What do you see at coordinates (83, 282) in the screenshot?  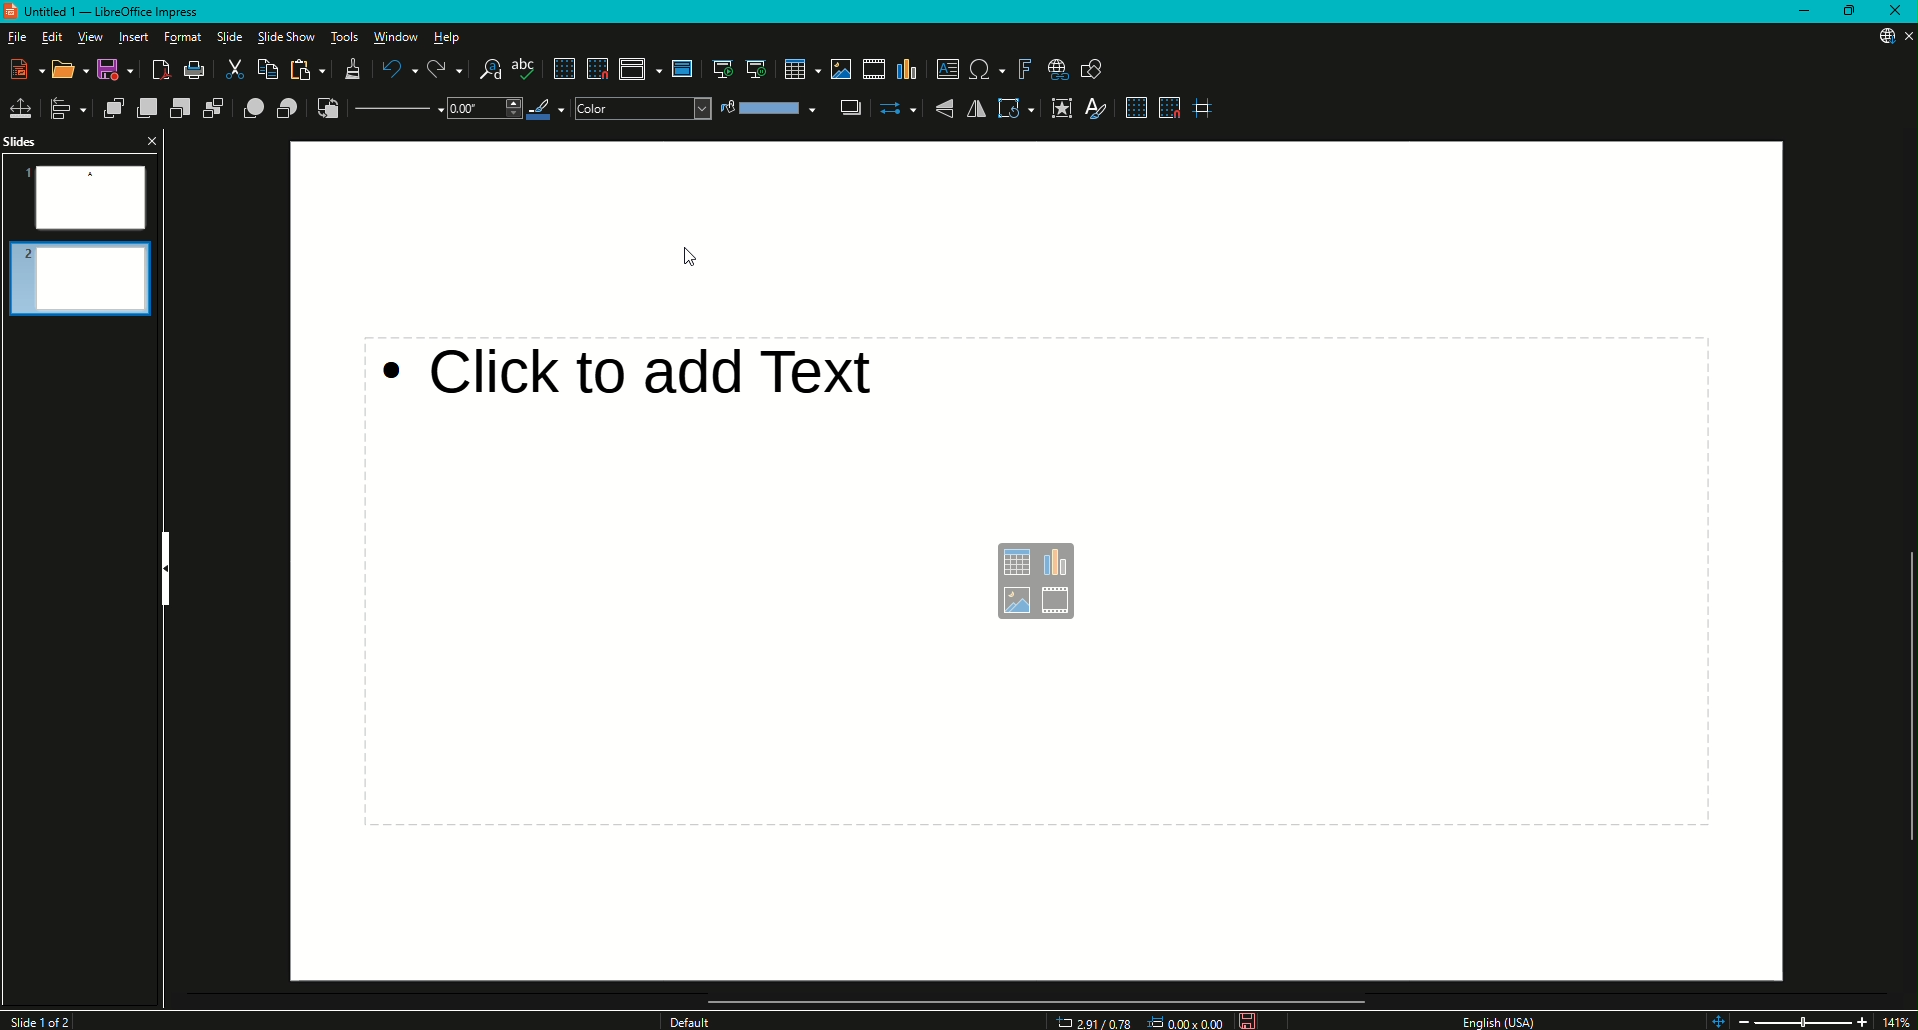 I see `Slide 2 Preview` at bounding box center [83, 282].